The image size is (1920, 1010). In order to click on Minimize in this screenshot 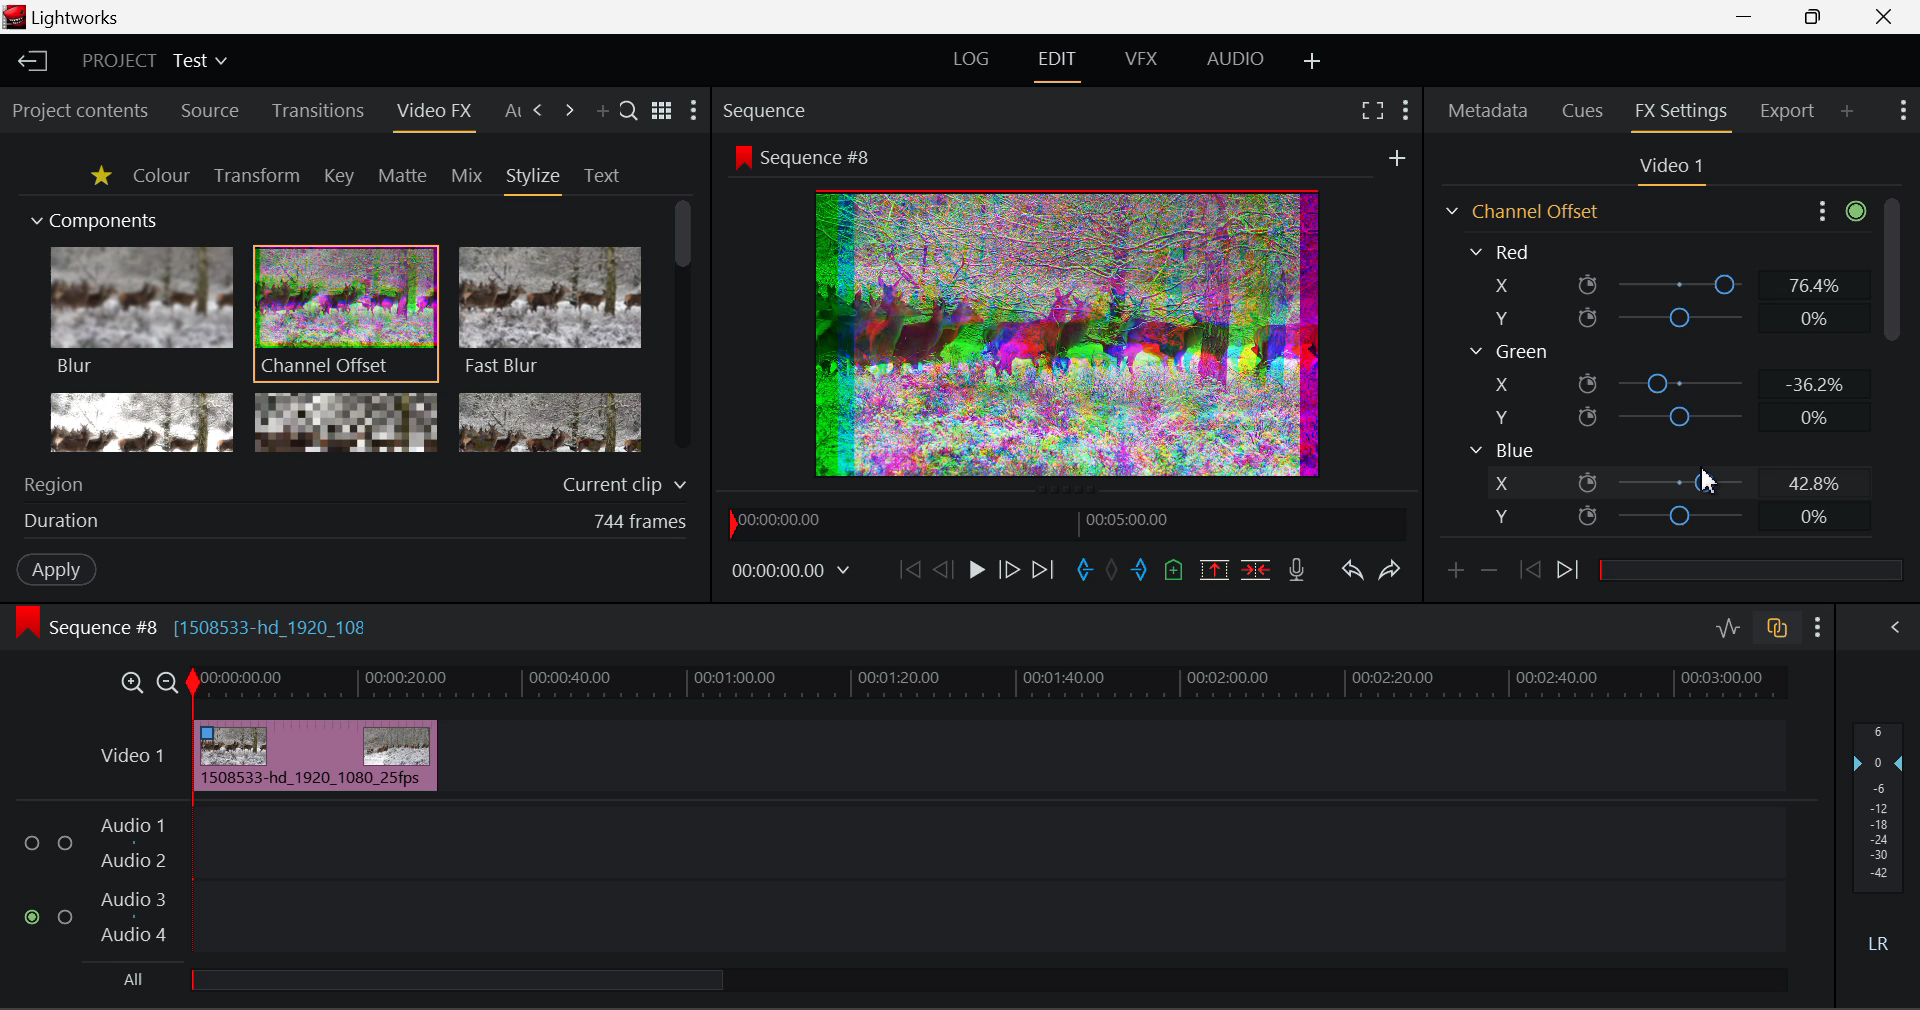, I will do `click(1817, 17)`.